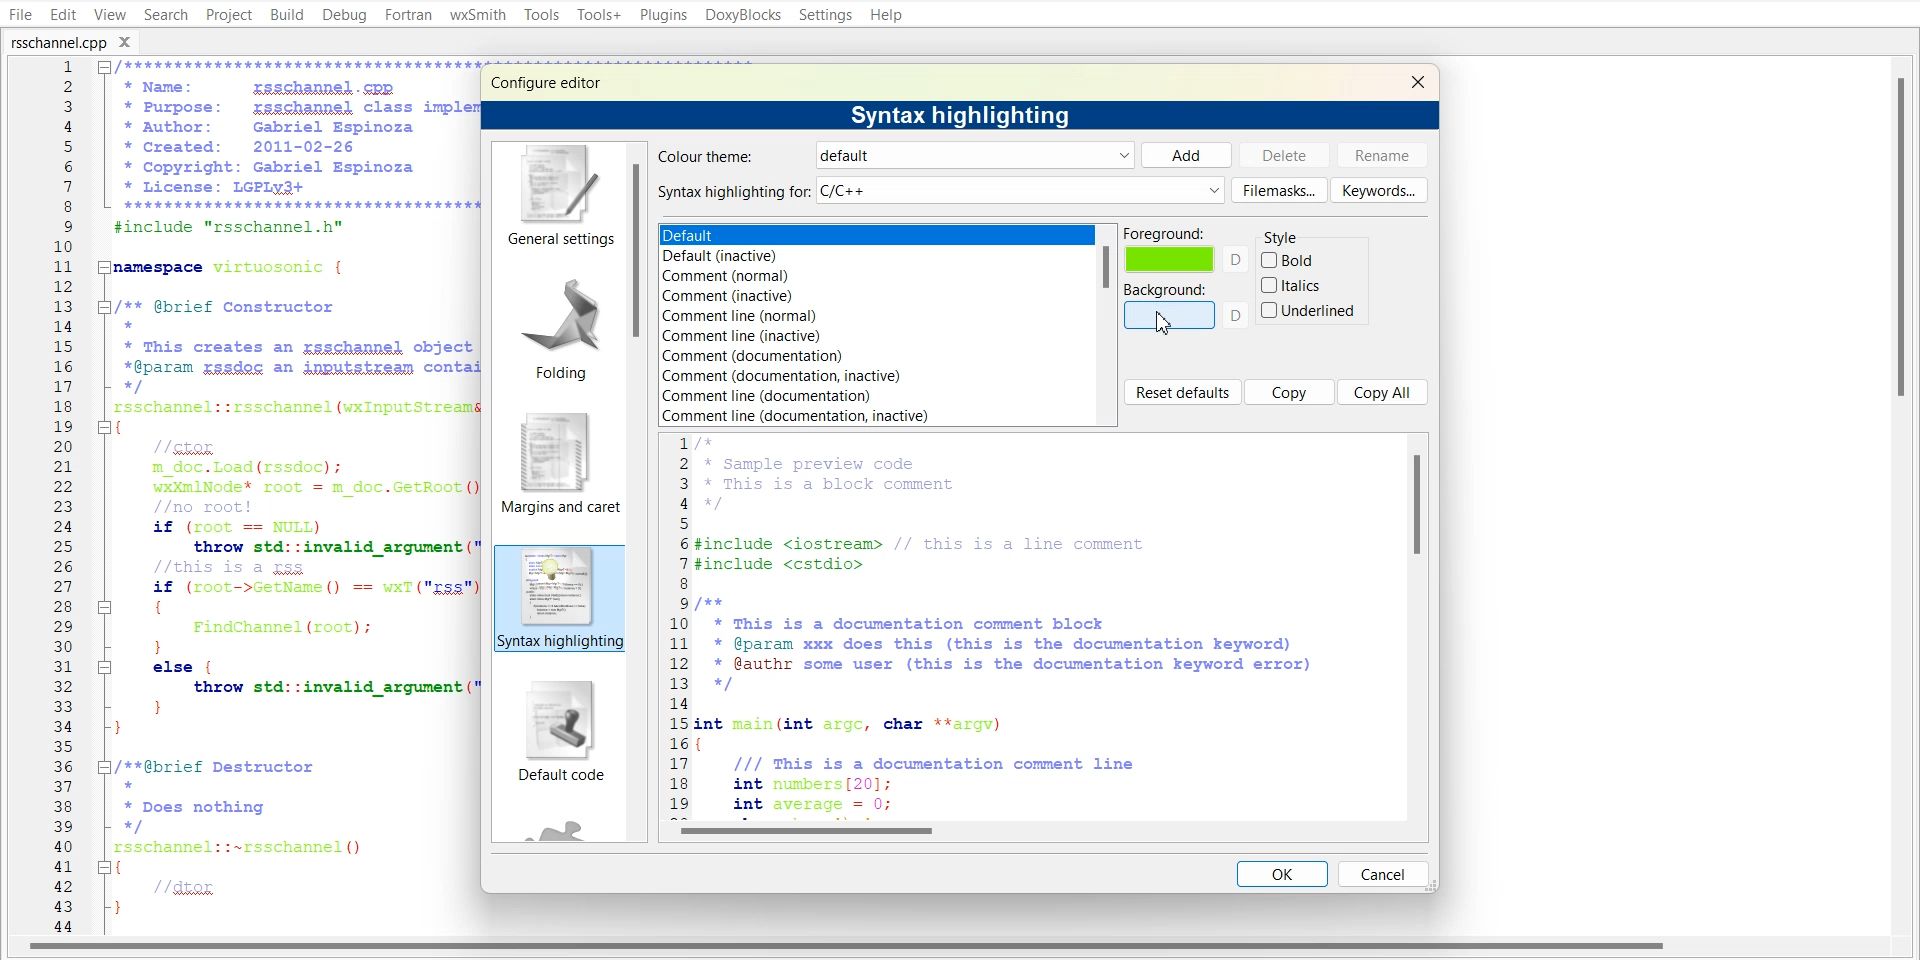  What do you see at coordinates (874, 324) in the screenshot?
I see `EE
Default (inactive)

Comment (normal)

Comment (inactive)

Comment line (normal)

Comment line (inactive)

Comment (documentation)

Comment (documentation, inactive)

Comment line (documentation)

Comment line (documentation, inactive)` at bounding box center [874, 324].